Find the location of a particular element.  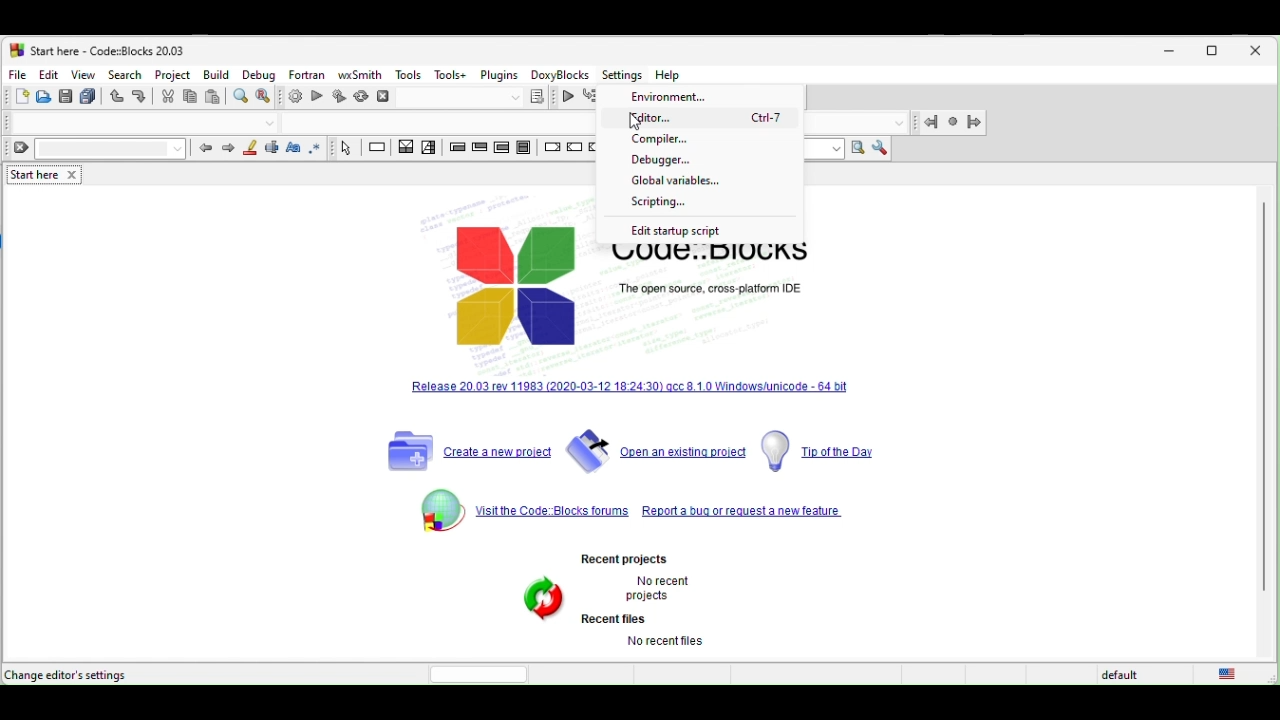

continue is located at coordinates (575, 150).